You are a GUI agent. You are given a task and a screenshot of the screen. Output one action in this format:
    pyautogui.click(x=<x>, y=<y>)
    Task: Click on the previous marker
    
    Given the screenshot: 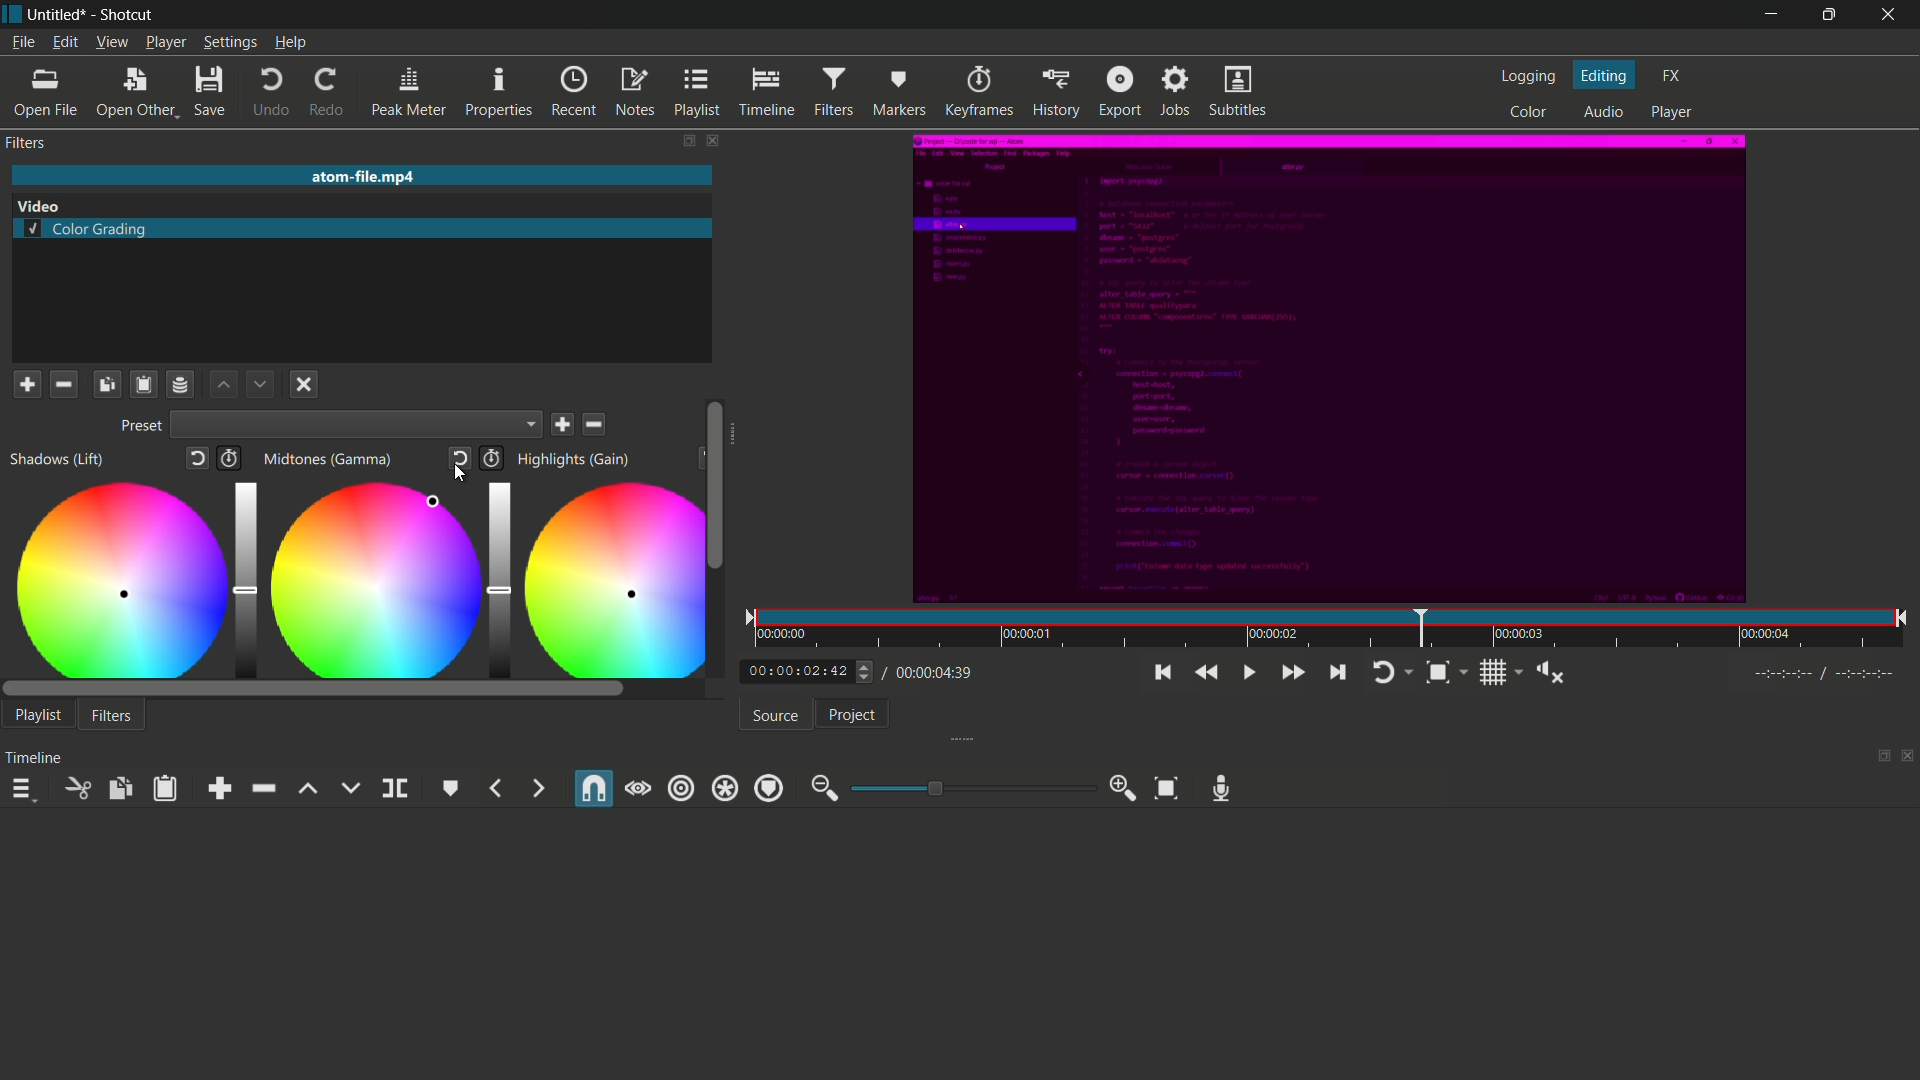 What is the action you would take?
    pyautogui.click(x=497, y=788)
    